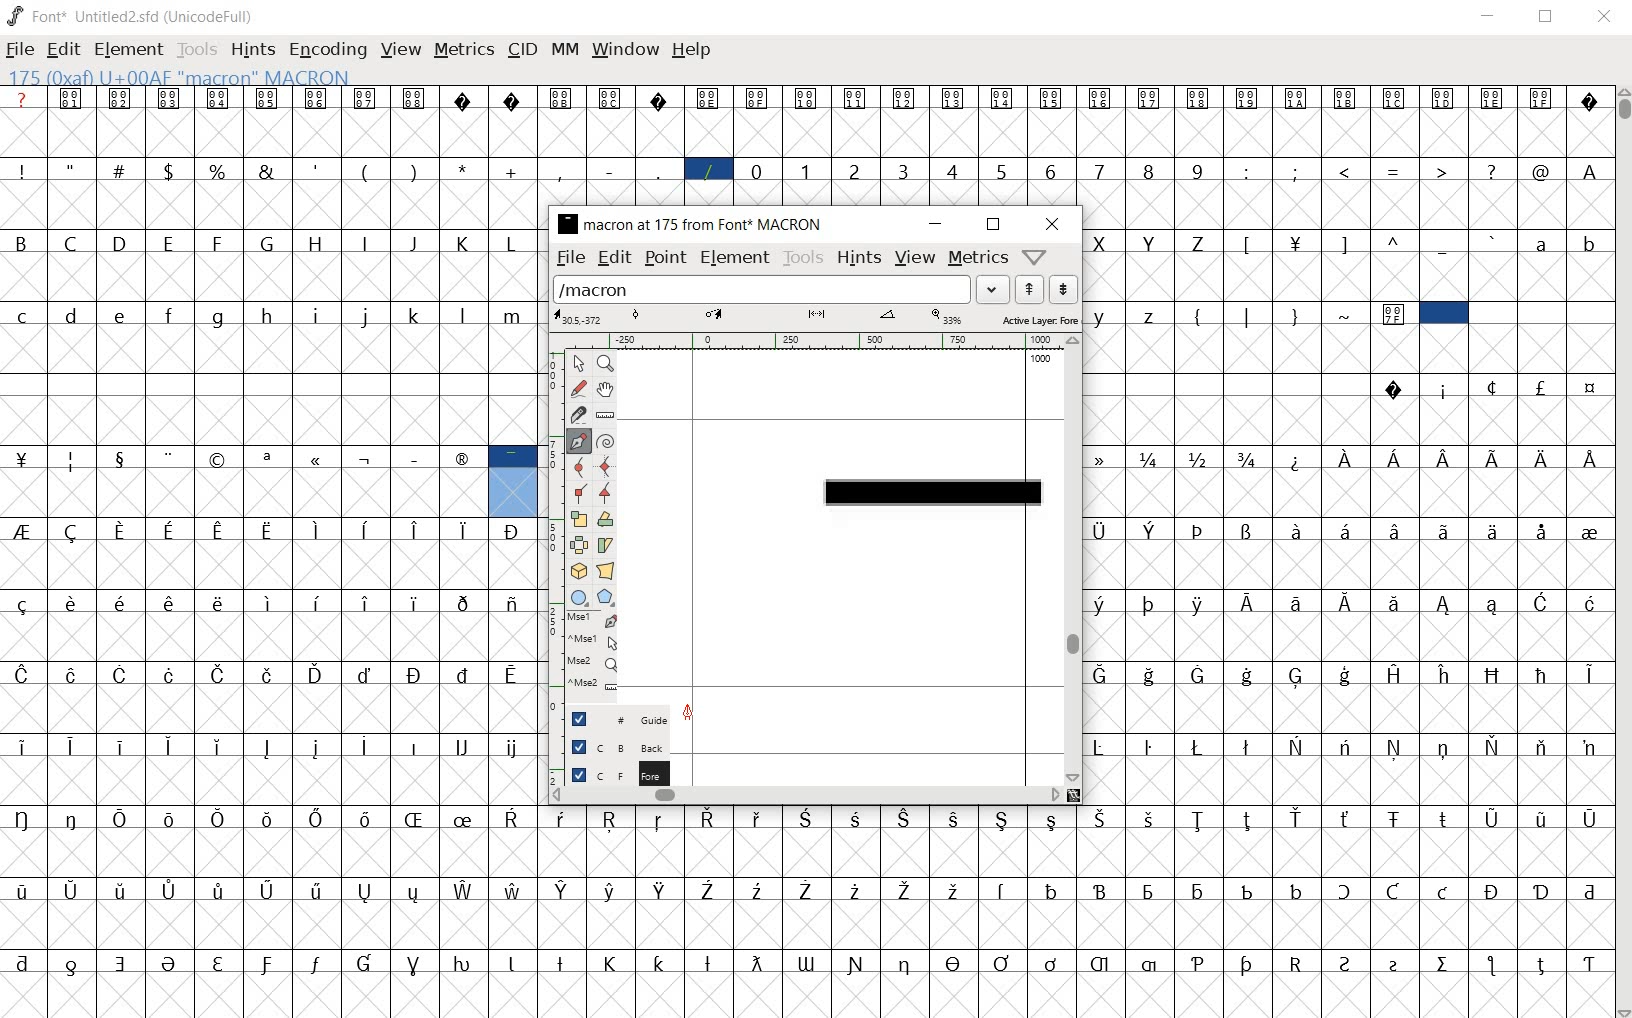 The image size is (1632, 1018). I want to click on Symbol, so click(418, 818).